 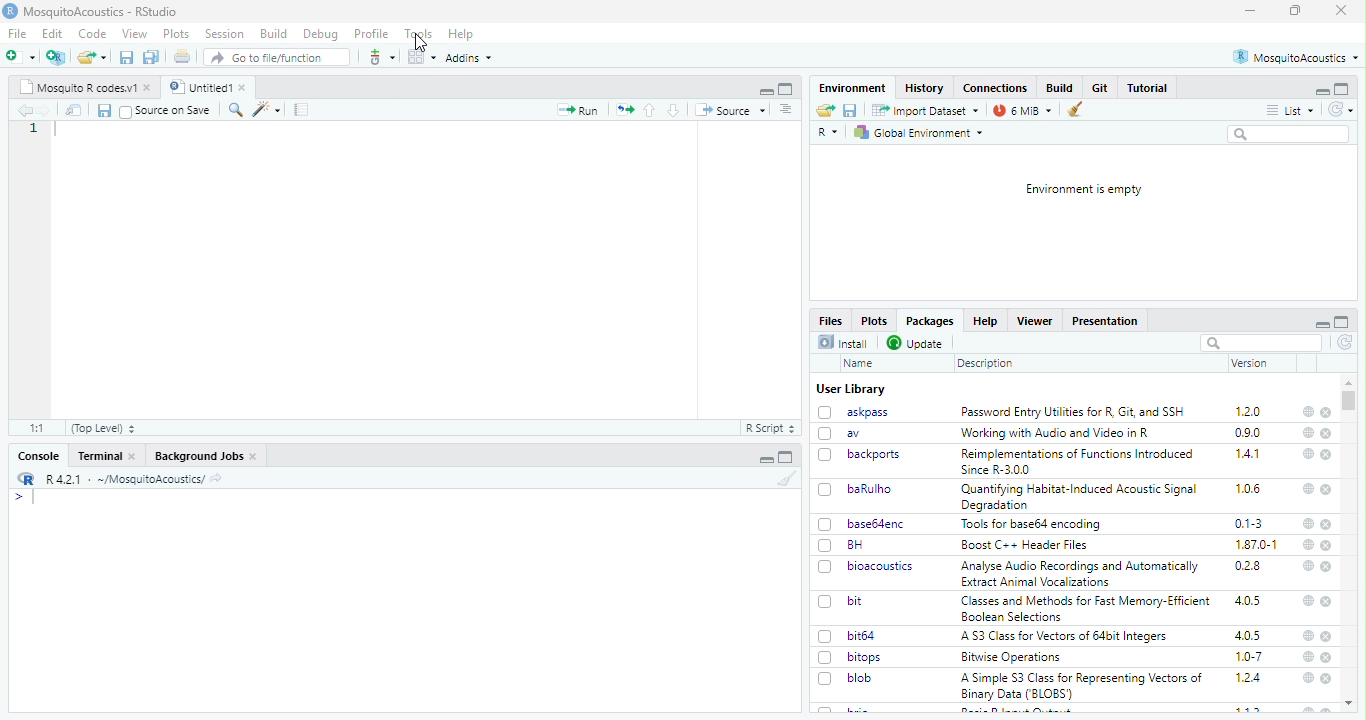 I want to click on Dataset’s , so click(x=303, y=110).